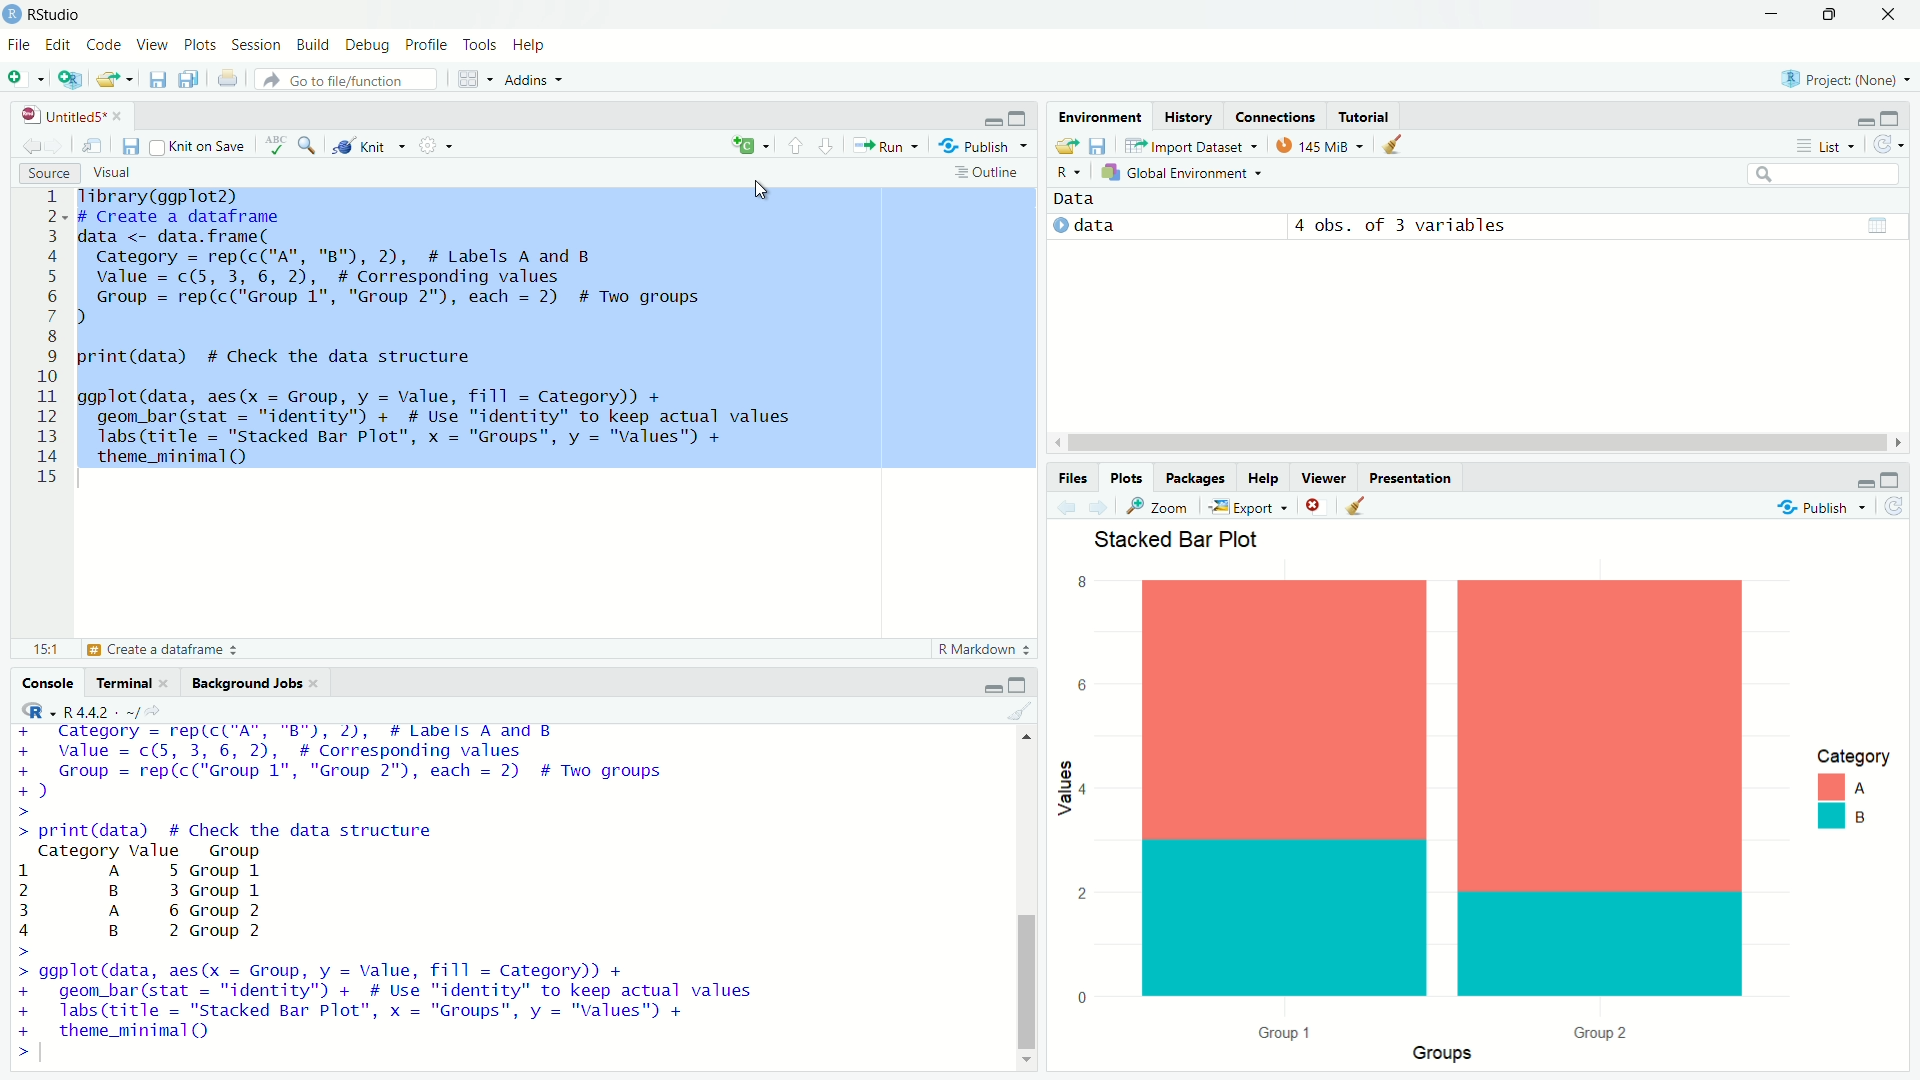 The width and height of the screenshot is (1920, 1080). I want to click on Save current document (Ctrl + S), so click(160, 79).